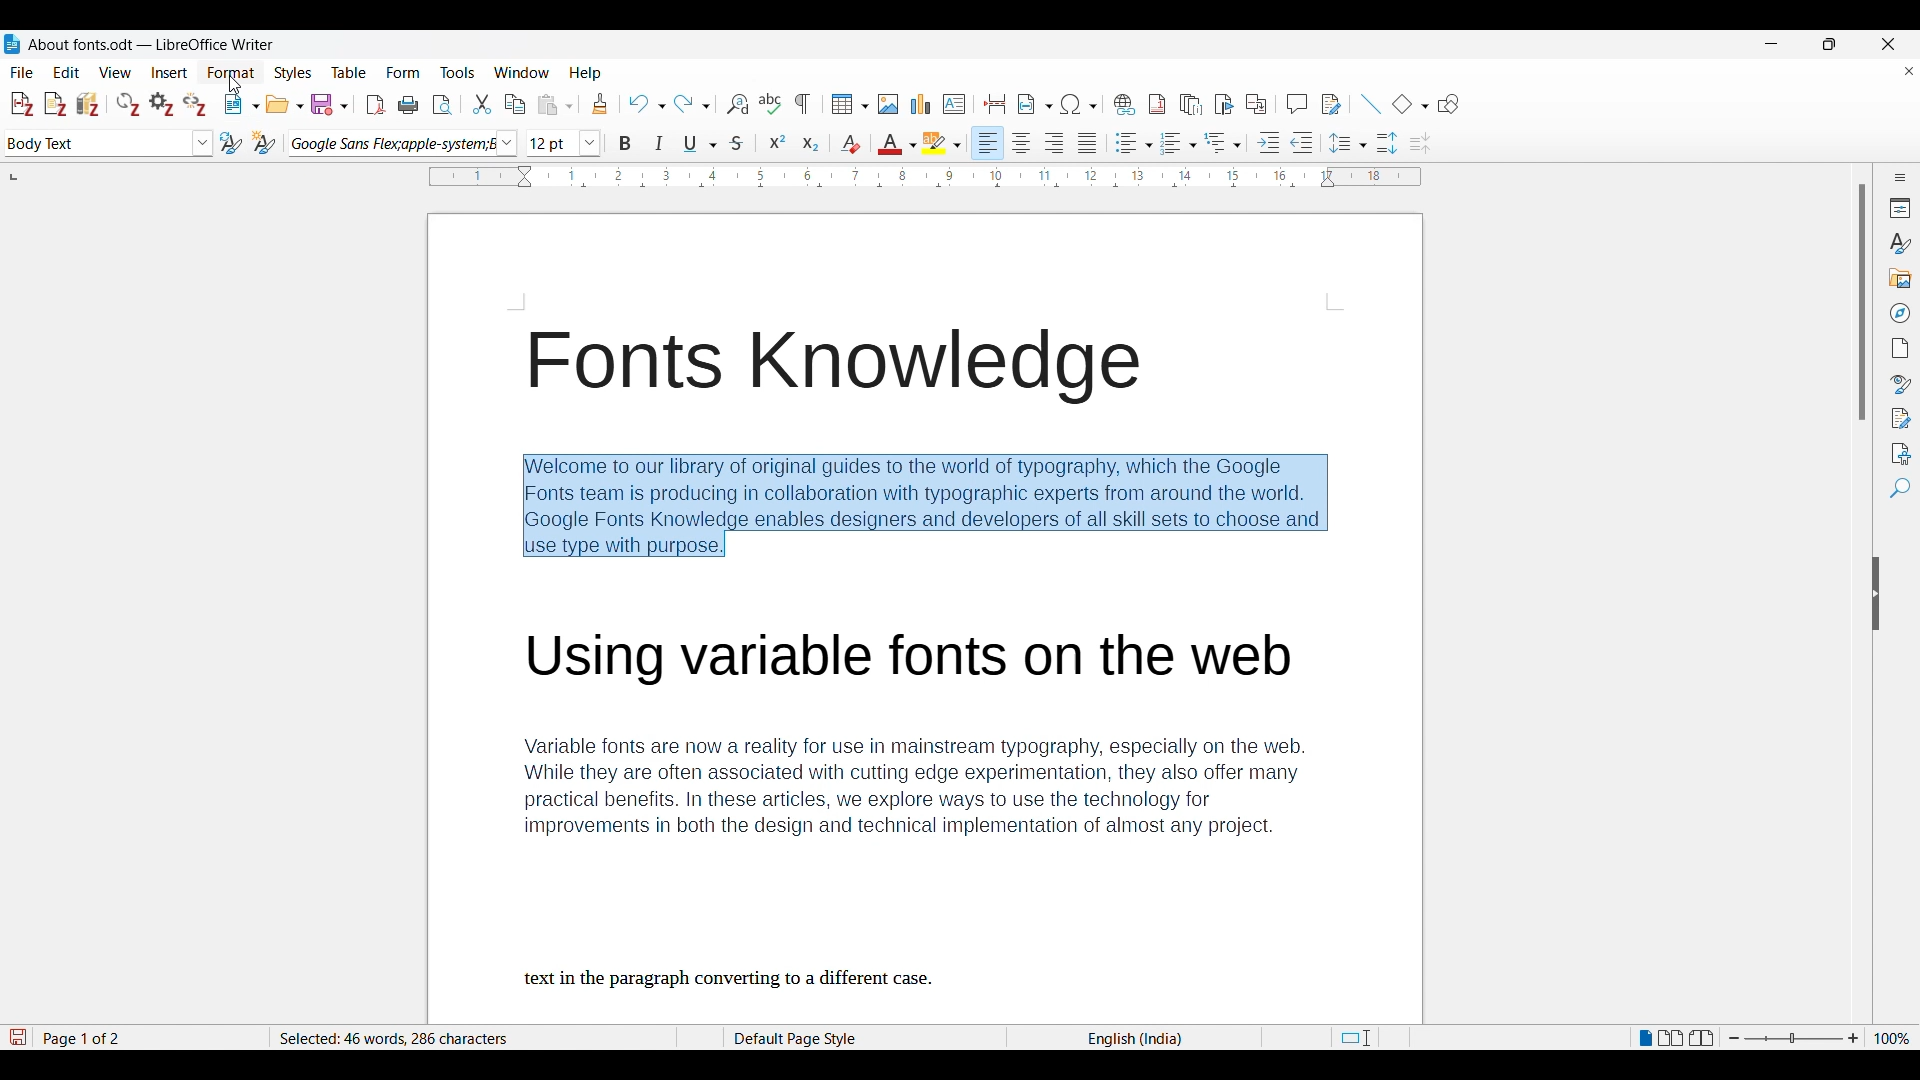  What do you see at coordinates (403, 144) in the screenshot?
I see `Font options` at bounding box center [403, 144].